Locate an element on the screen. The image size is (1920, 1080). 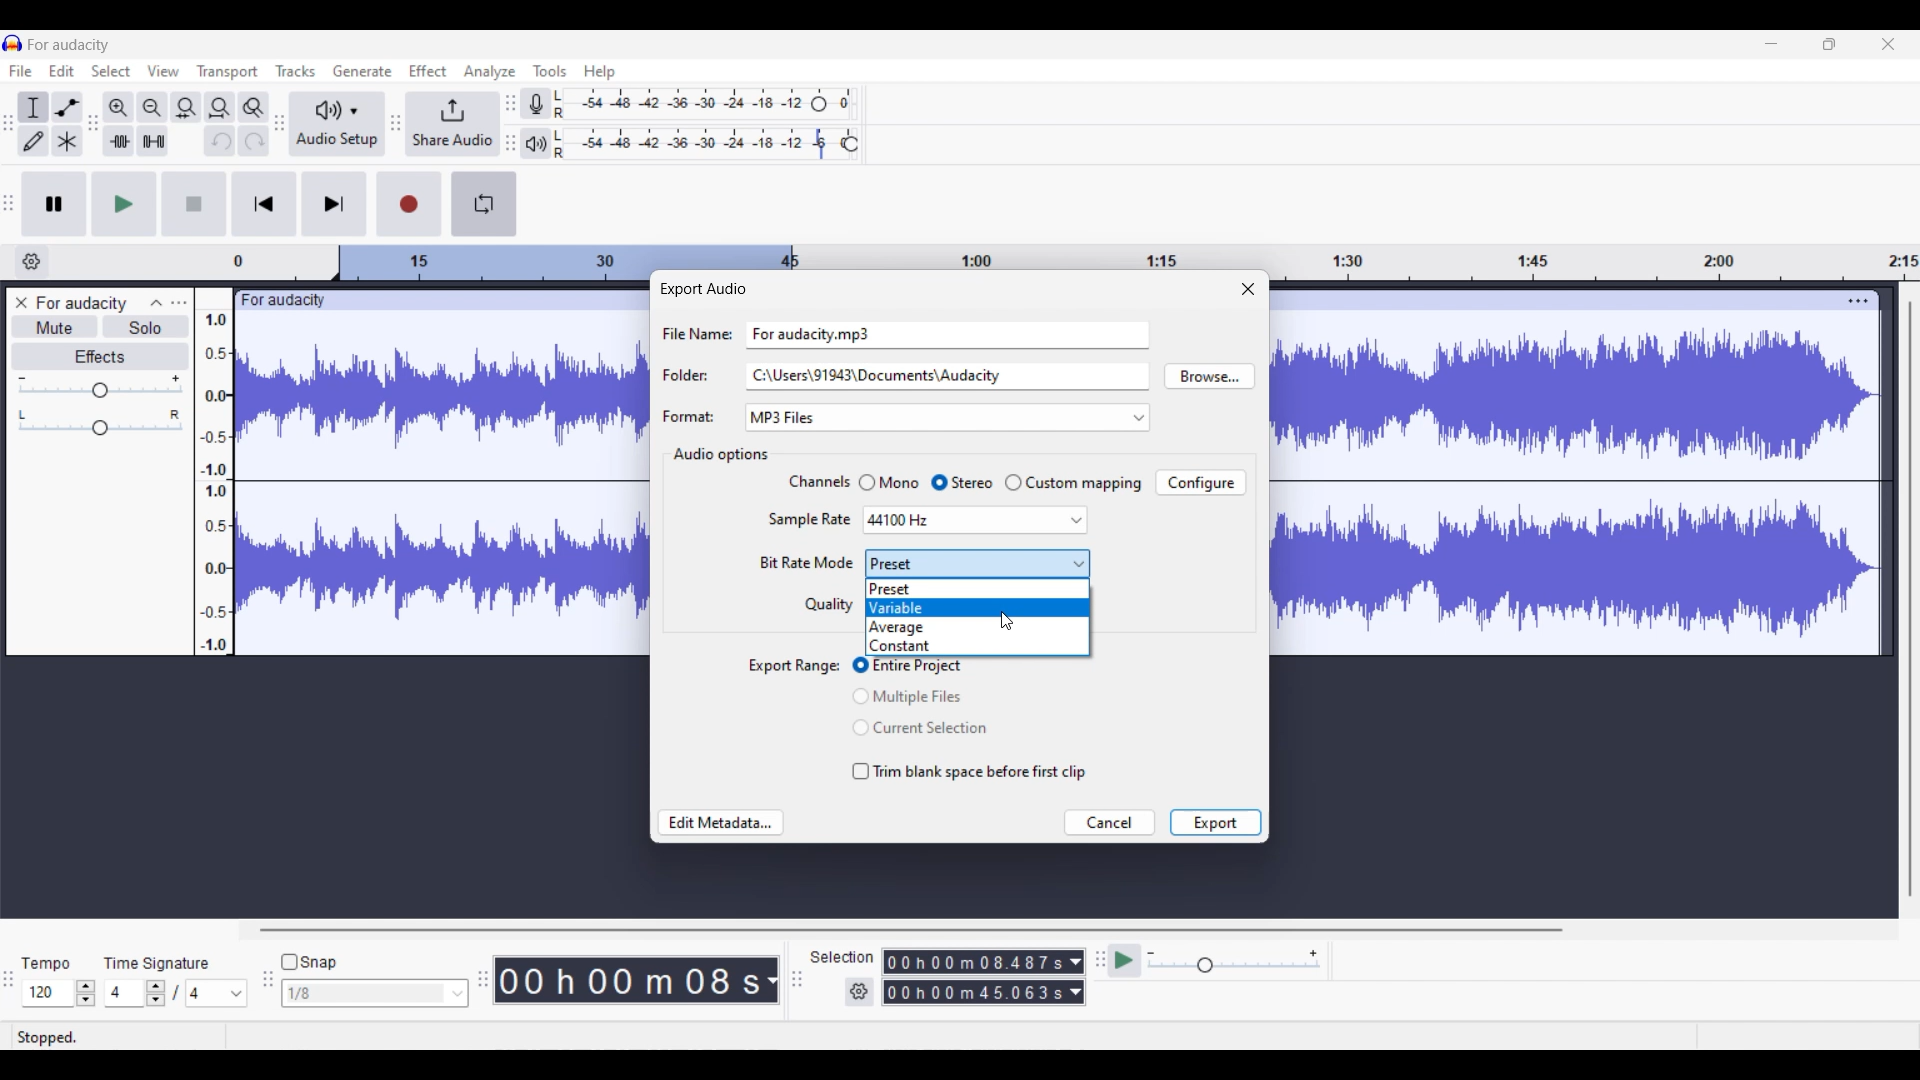
Constant is located at coordinates (977, 647).